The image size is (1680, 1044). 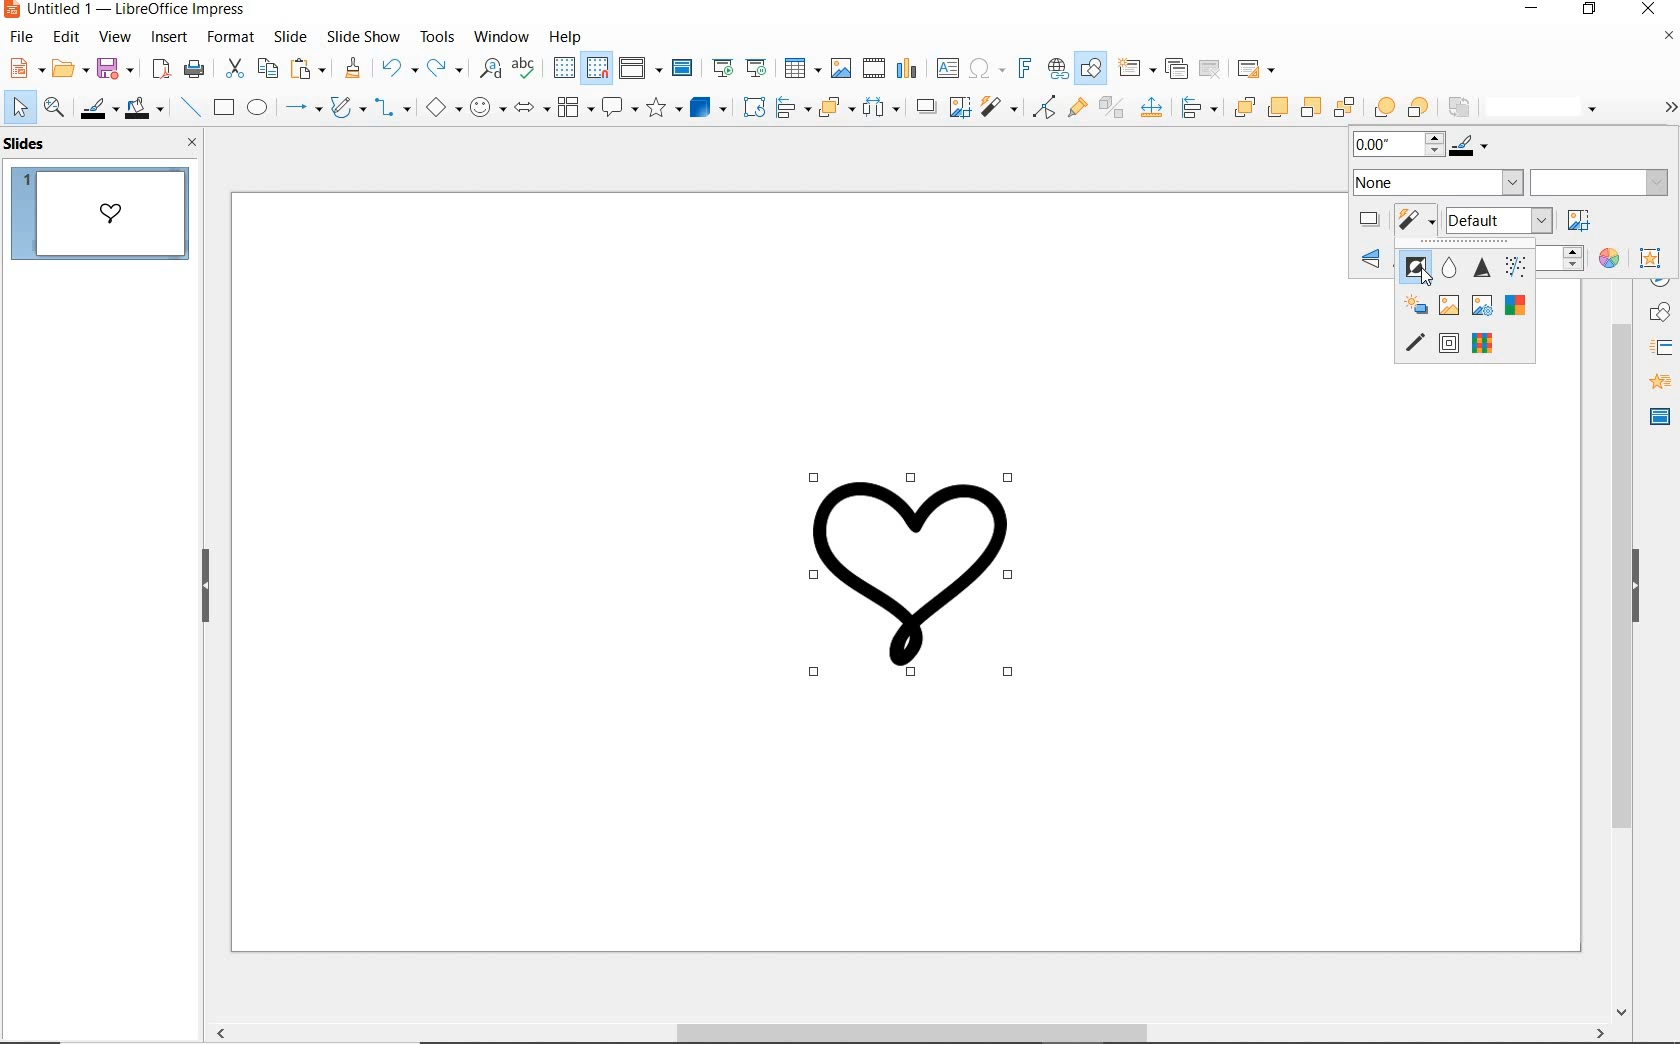 I want to click on find and replace, so click(x=491, y=70).